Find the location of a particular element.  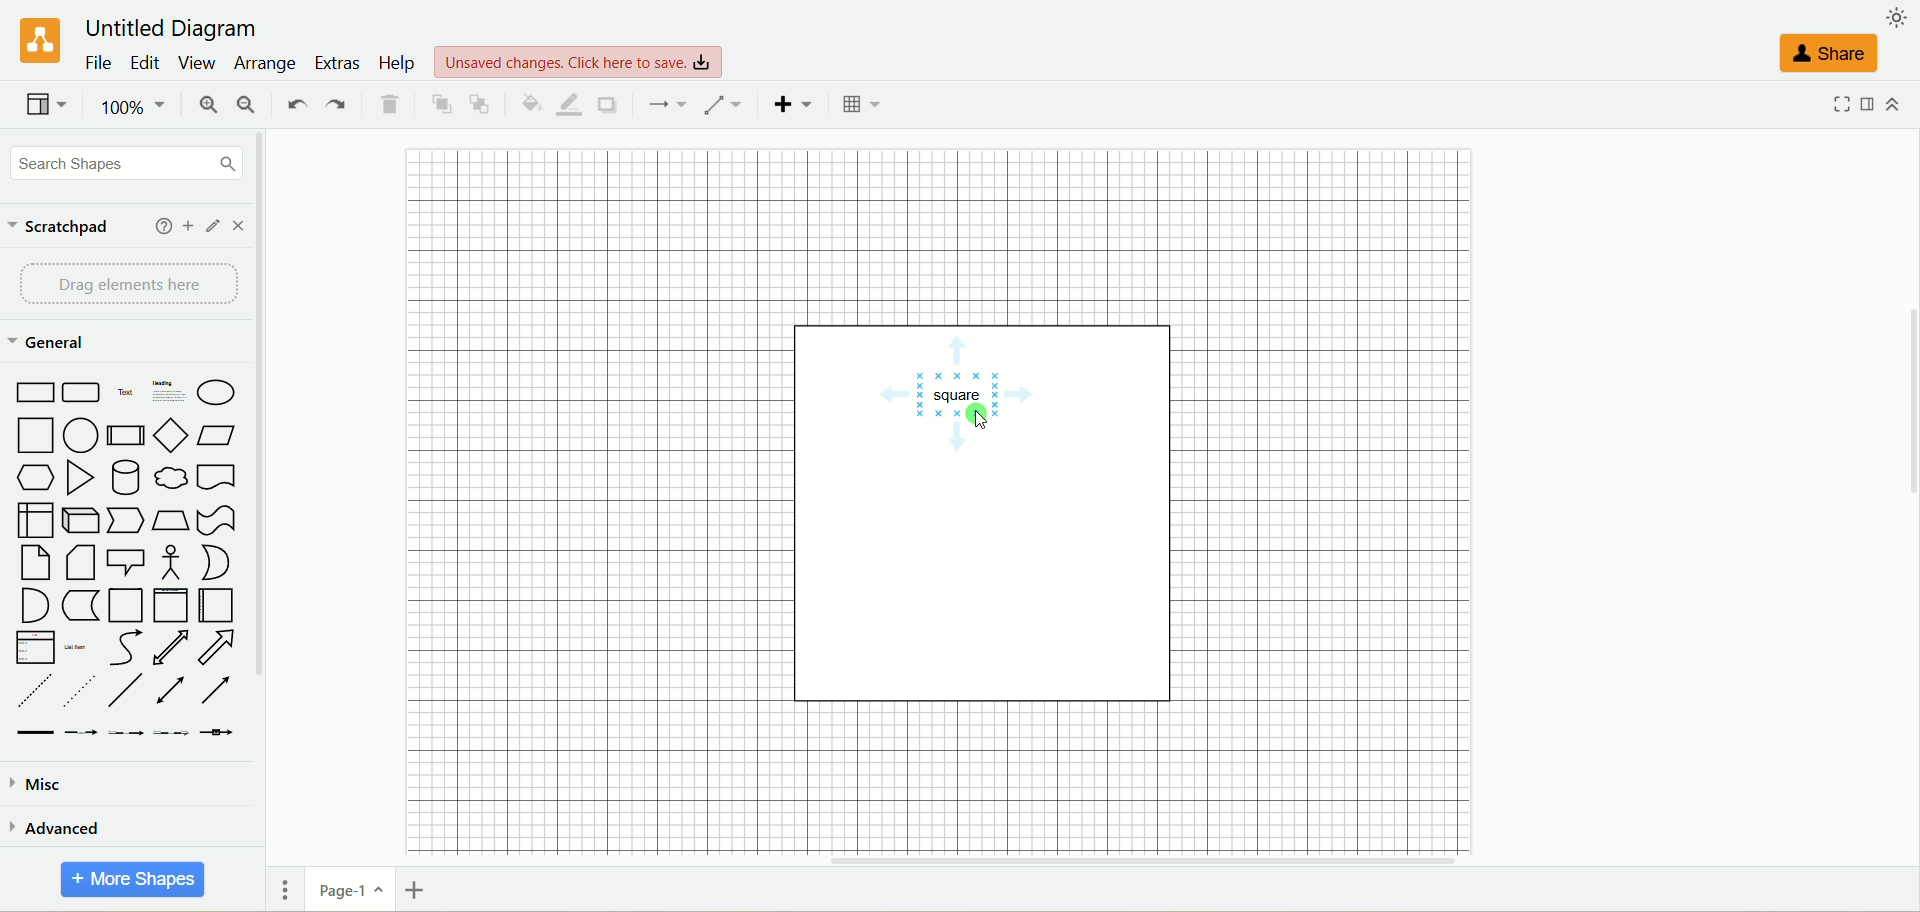

extras is located at coordinates (338, 64).